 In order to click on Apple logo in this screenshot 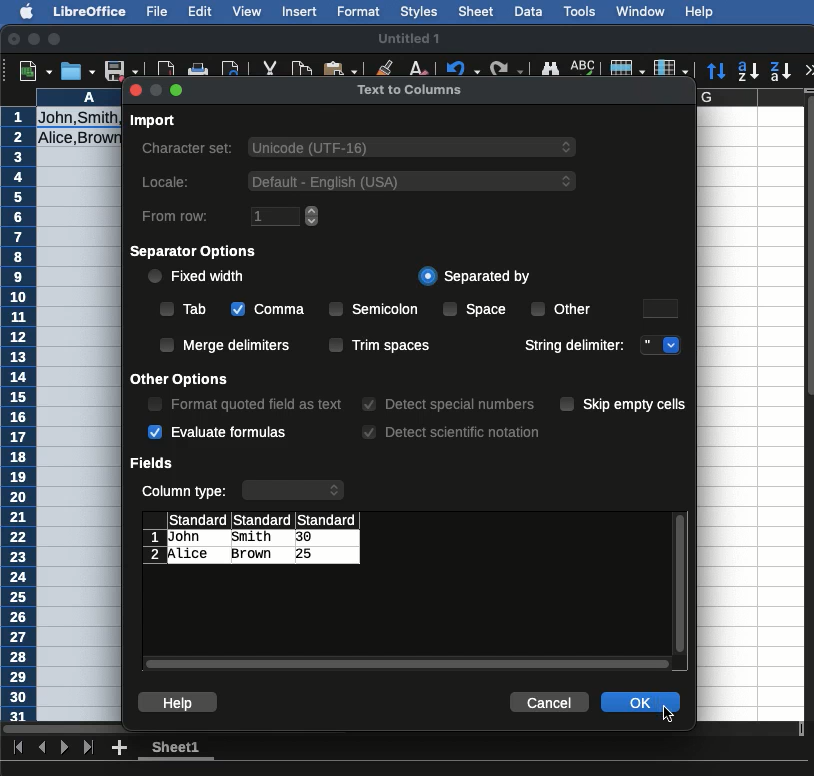, I will do `click(29, 11)`.